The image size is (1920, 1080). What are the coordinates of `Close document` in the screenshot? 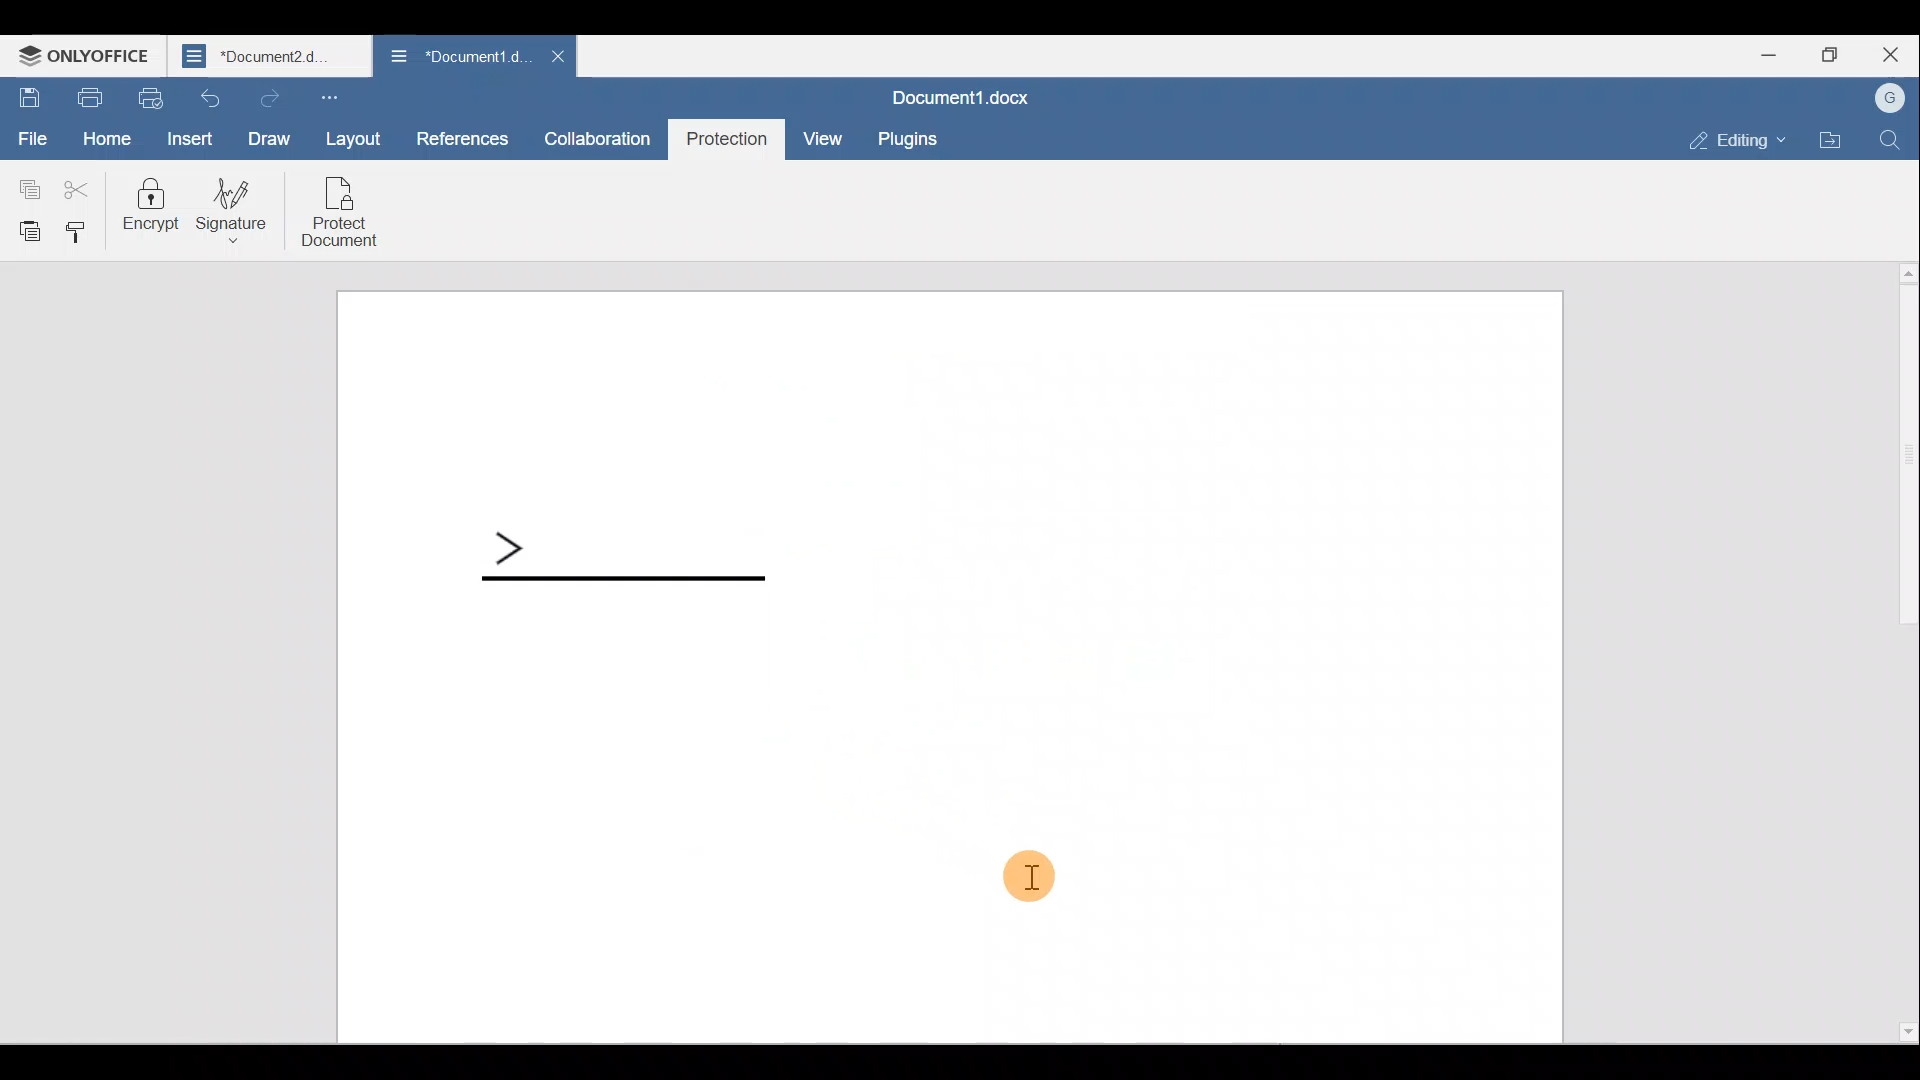 It's located at (560, 55).